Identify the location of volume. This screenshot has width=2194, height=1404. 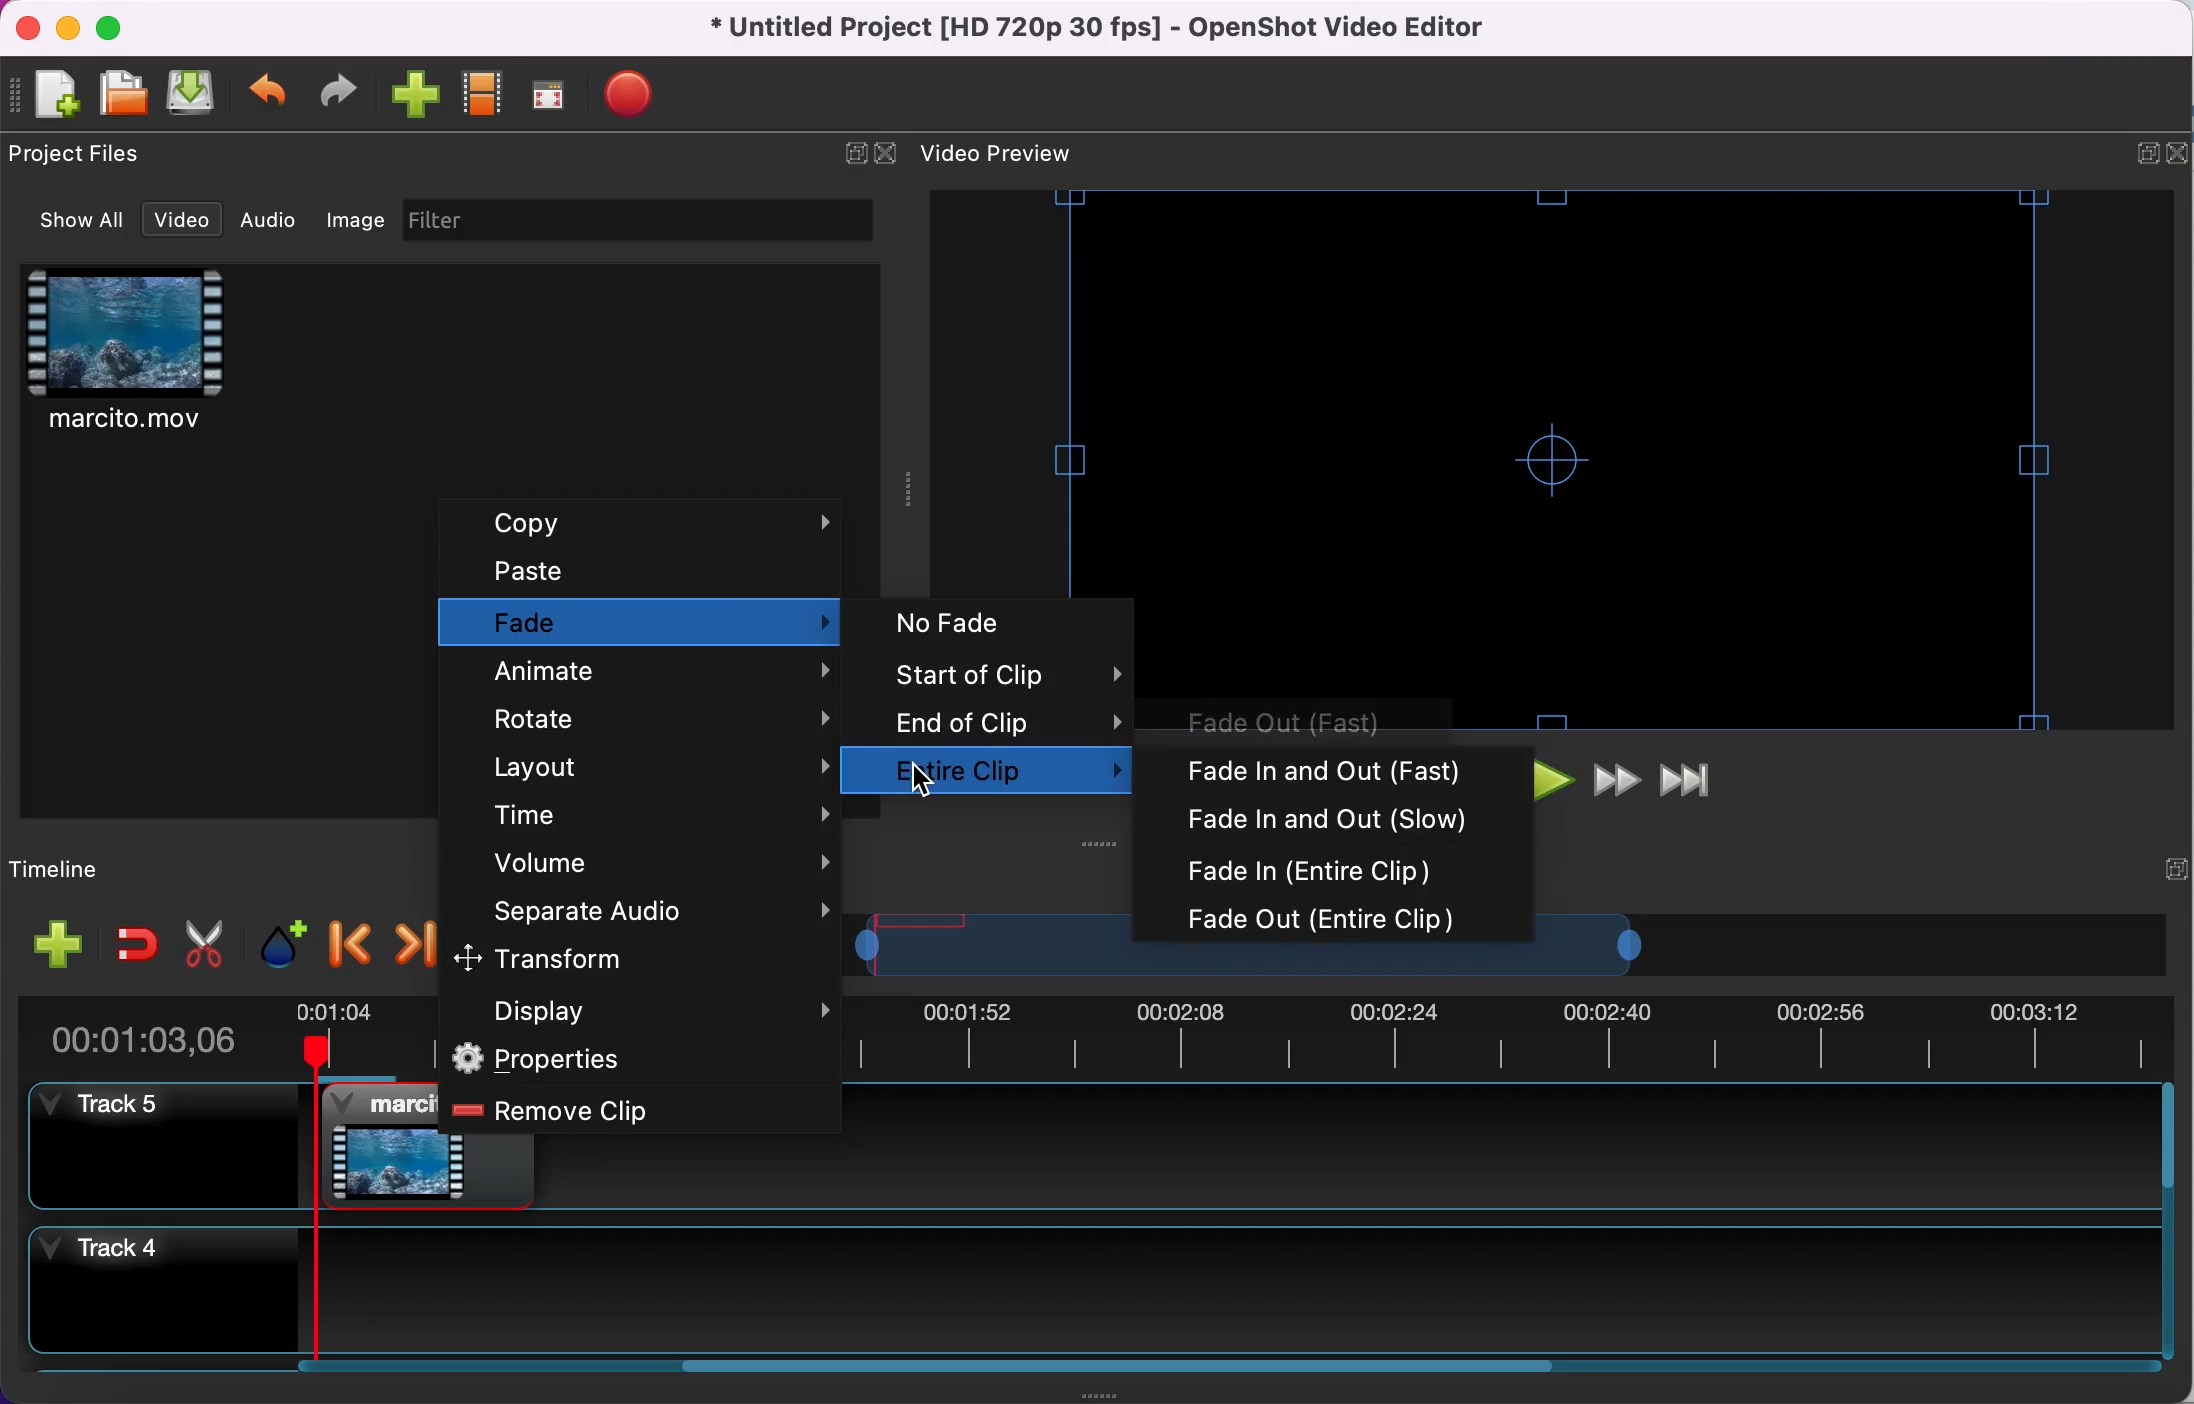
(651, 863).